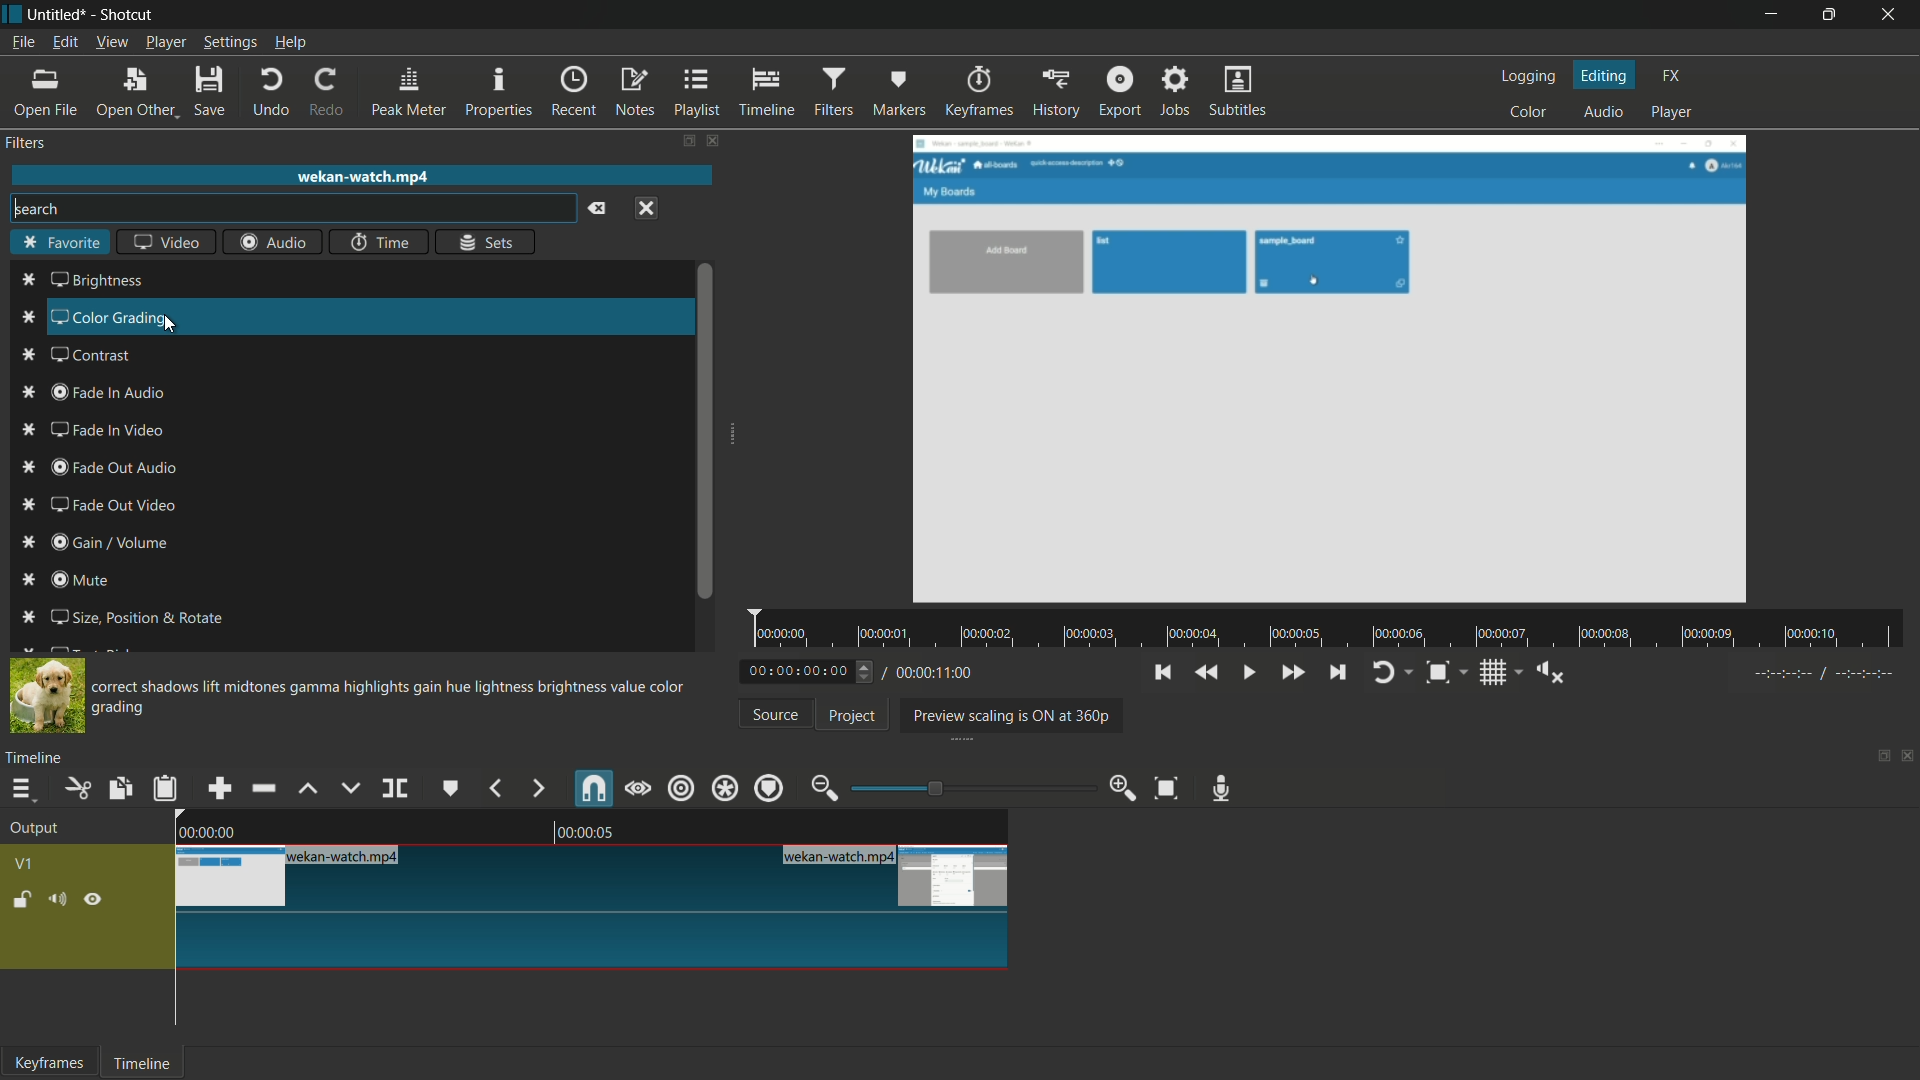  What do you see at coordinates (64, 42) in the screenshot?
I see `edit menu` at bounding box center [64, 42].